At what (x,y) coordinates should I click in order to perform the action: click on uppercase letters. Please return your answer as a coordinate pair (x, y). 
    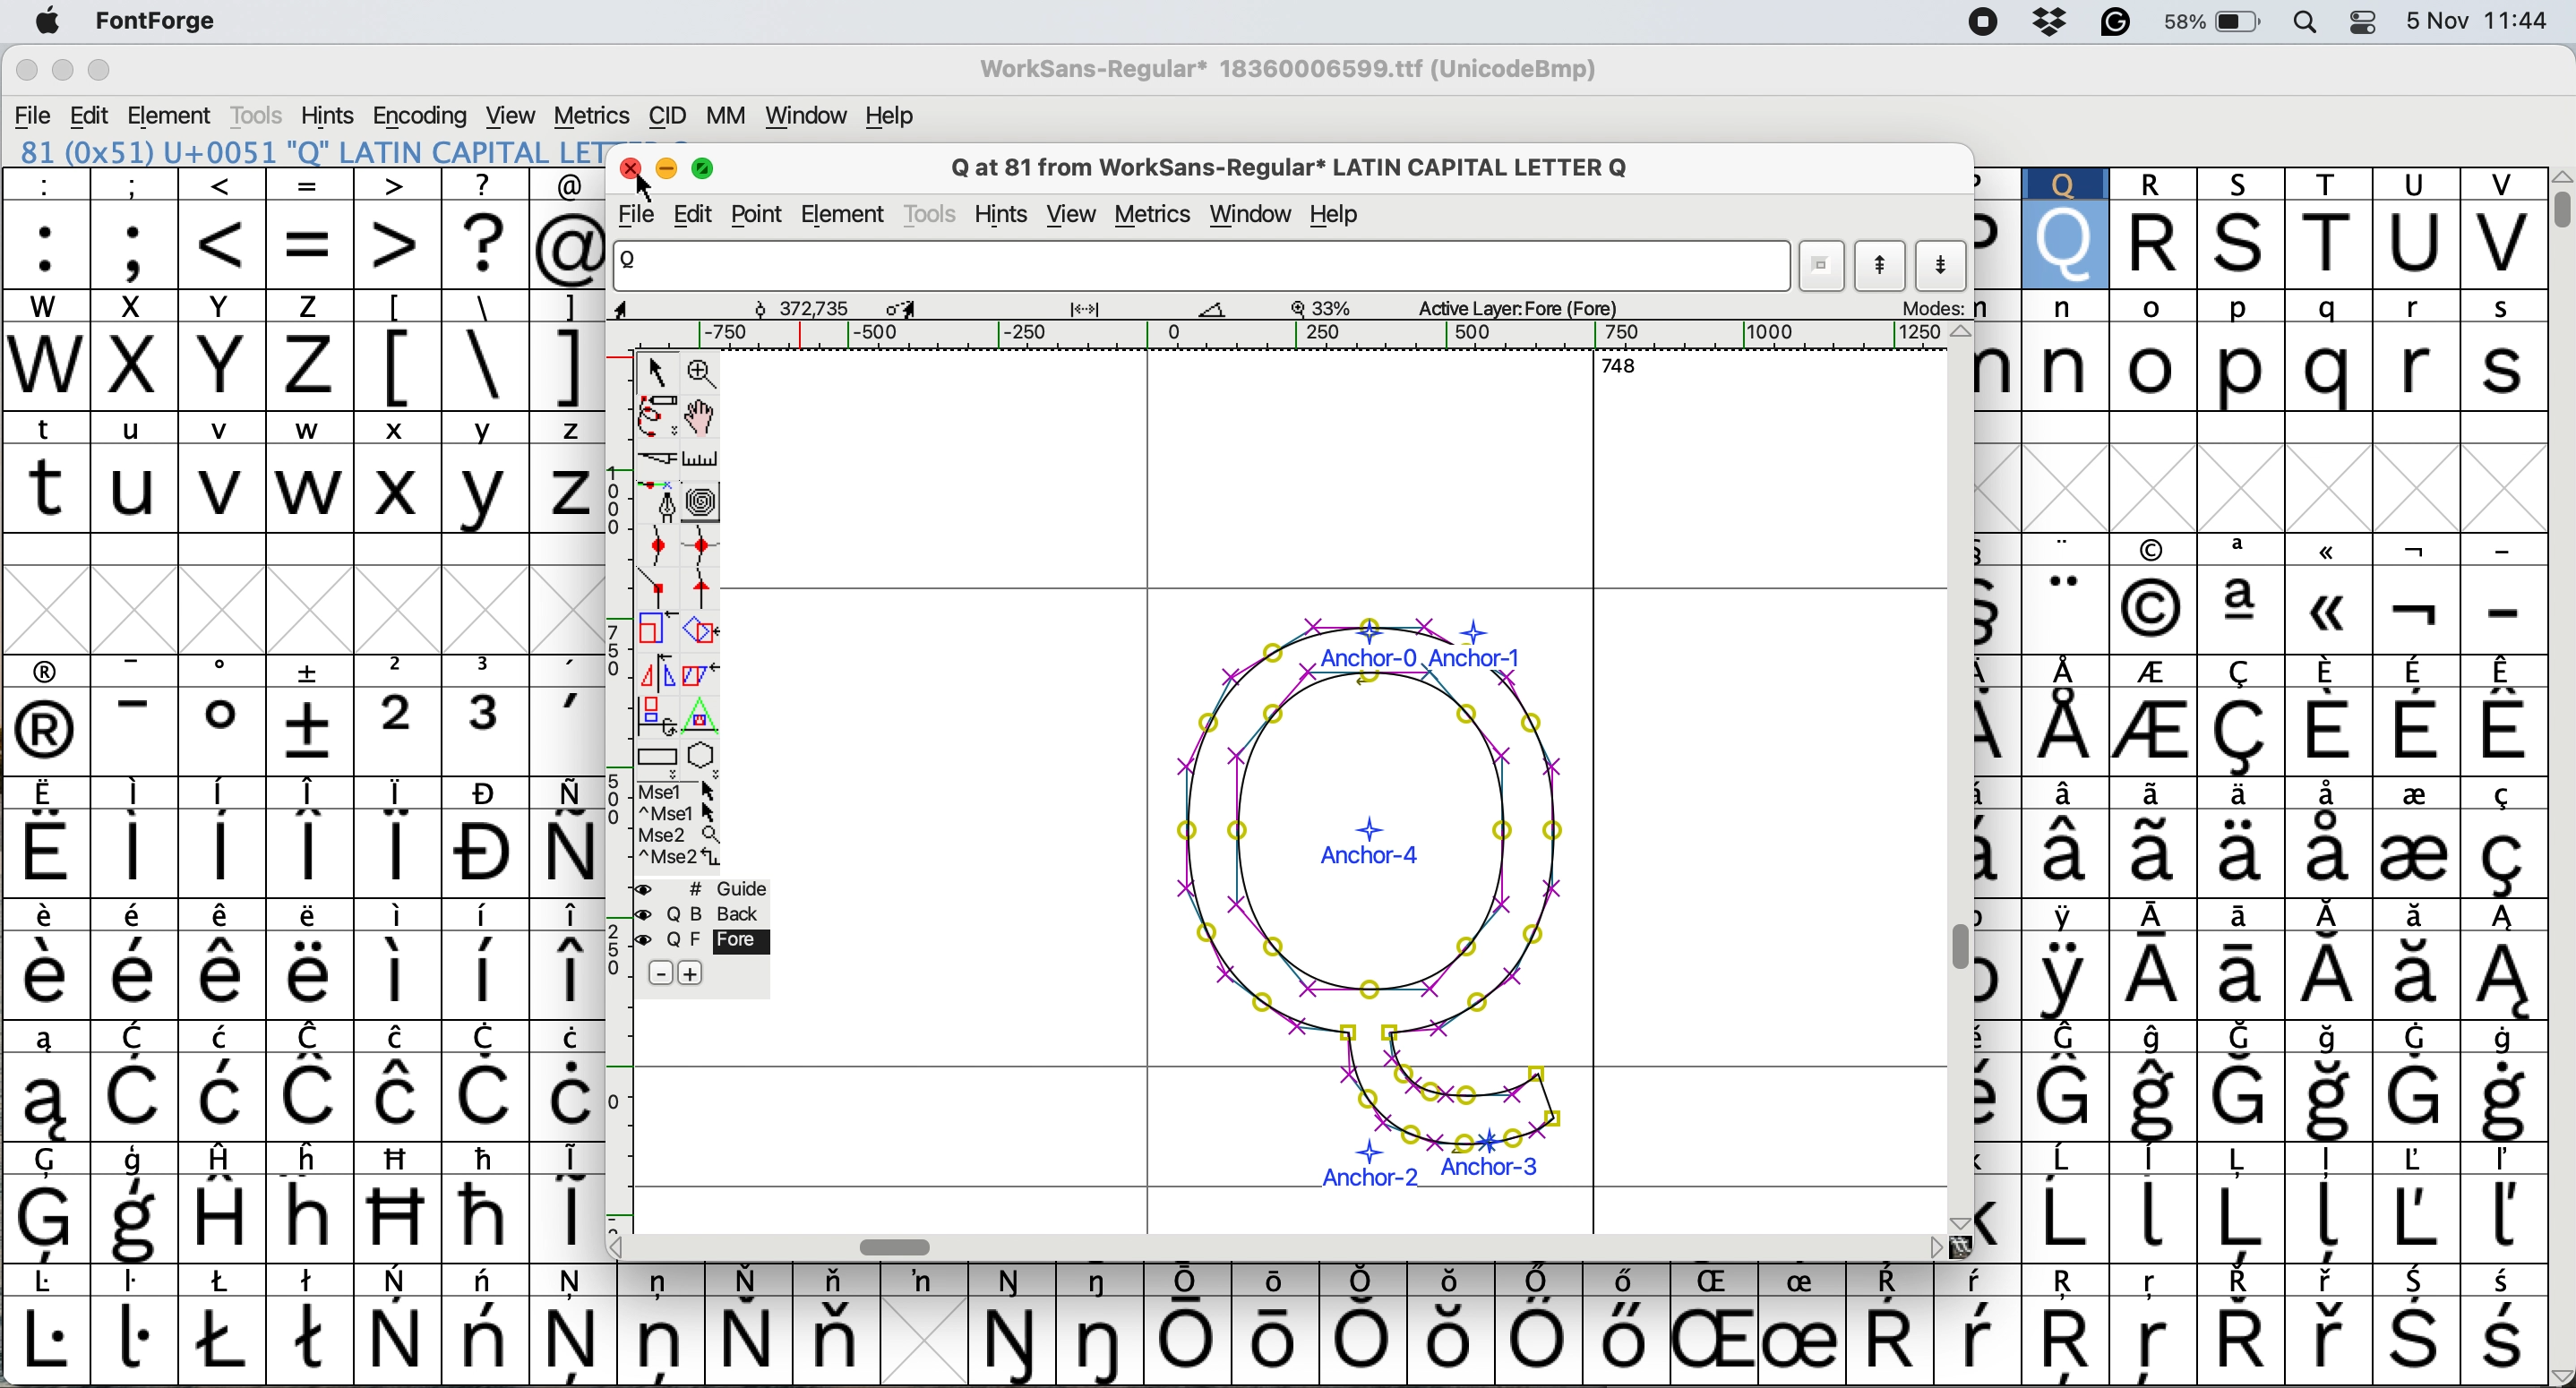
    Looking at the image, I should click on (306, 496).